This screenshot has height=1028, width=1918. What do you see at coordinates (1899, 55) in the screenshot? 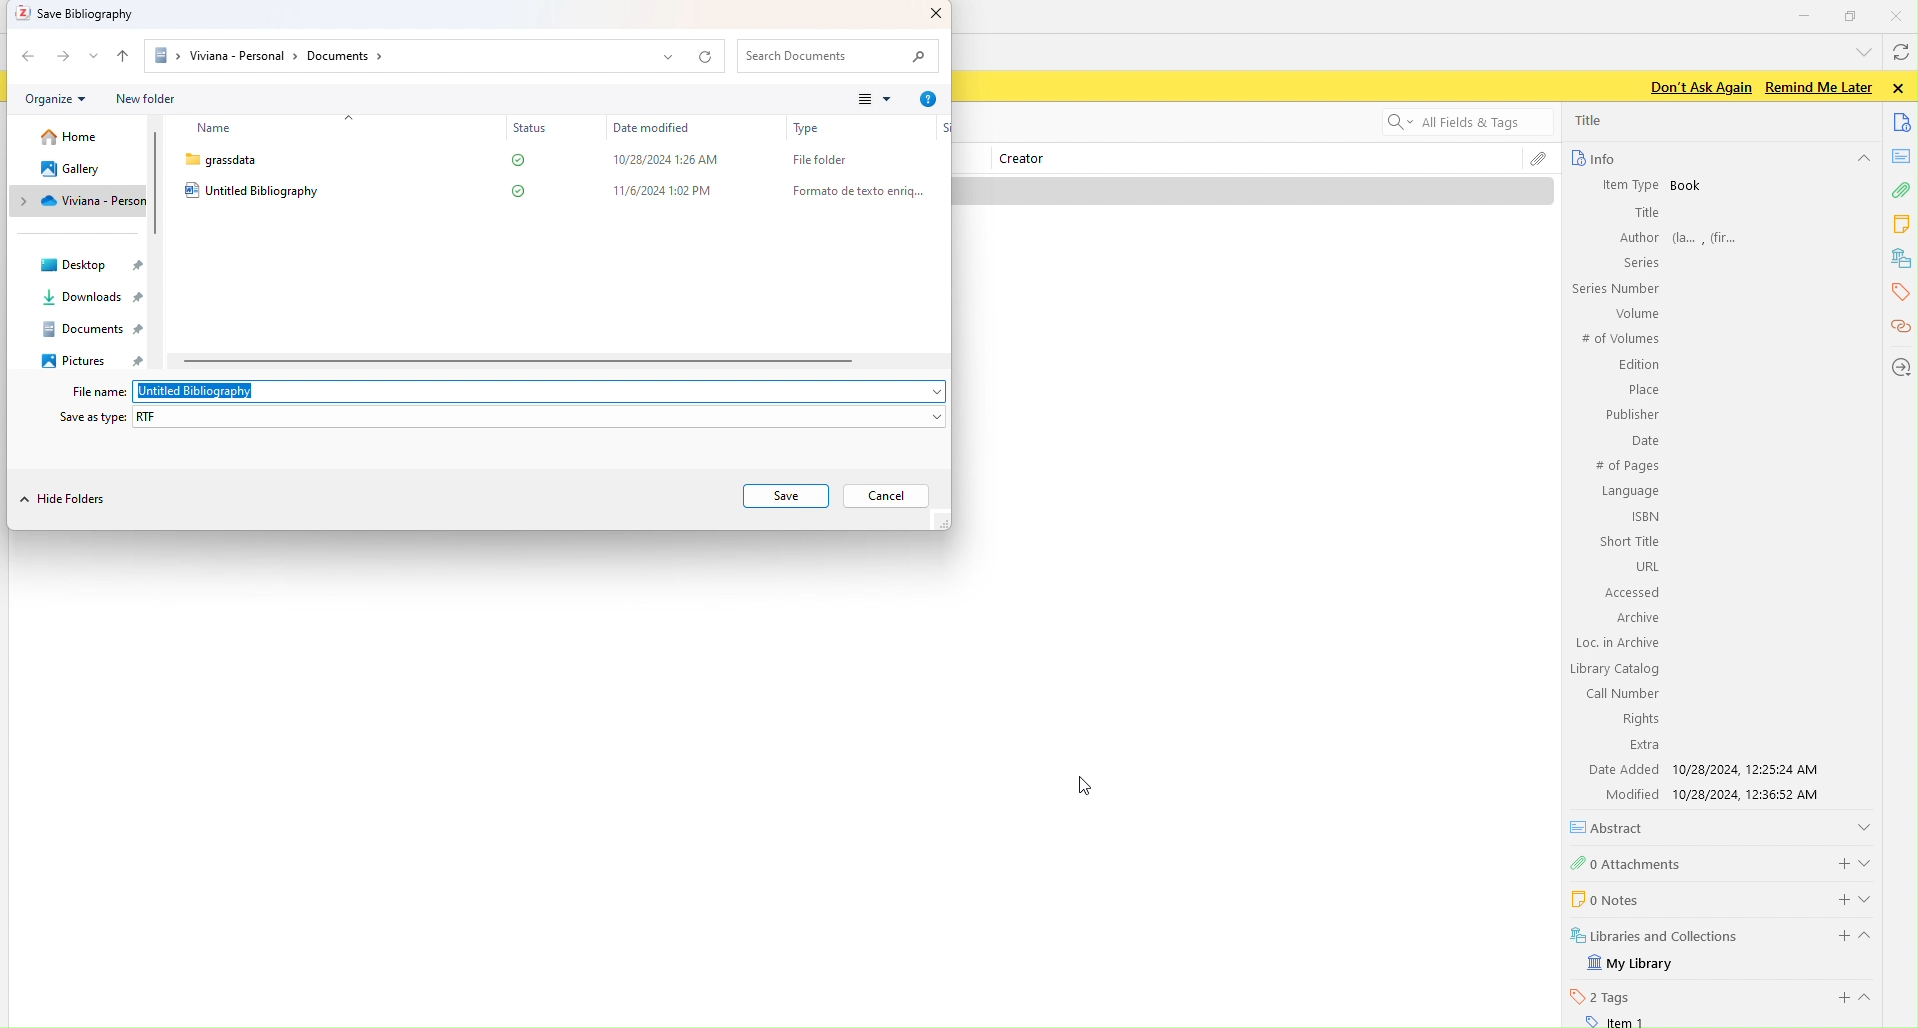
I see `refresh ` at bounding box center [1899, 55].